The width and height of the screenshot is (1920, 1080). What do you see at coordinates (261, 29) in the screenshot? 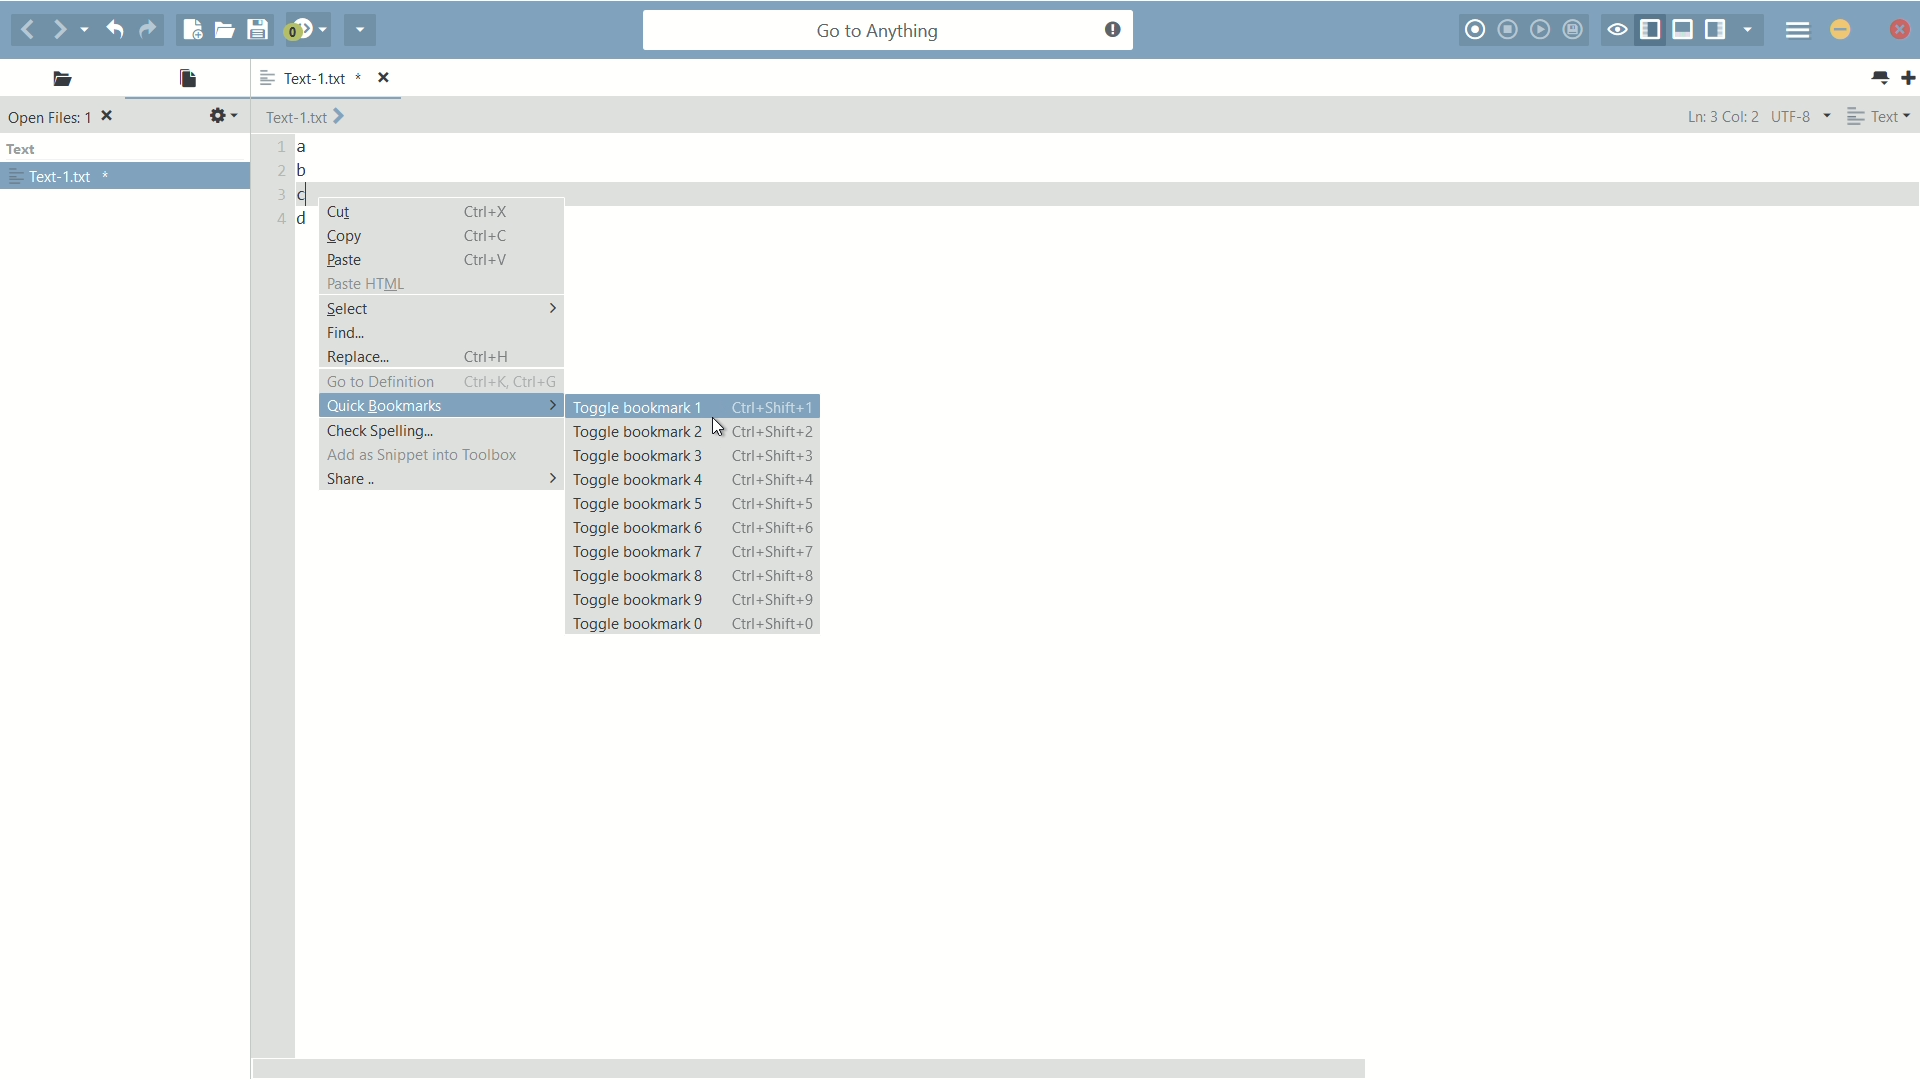
I see `save file` at bounding box center [261, 29].